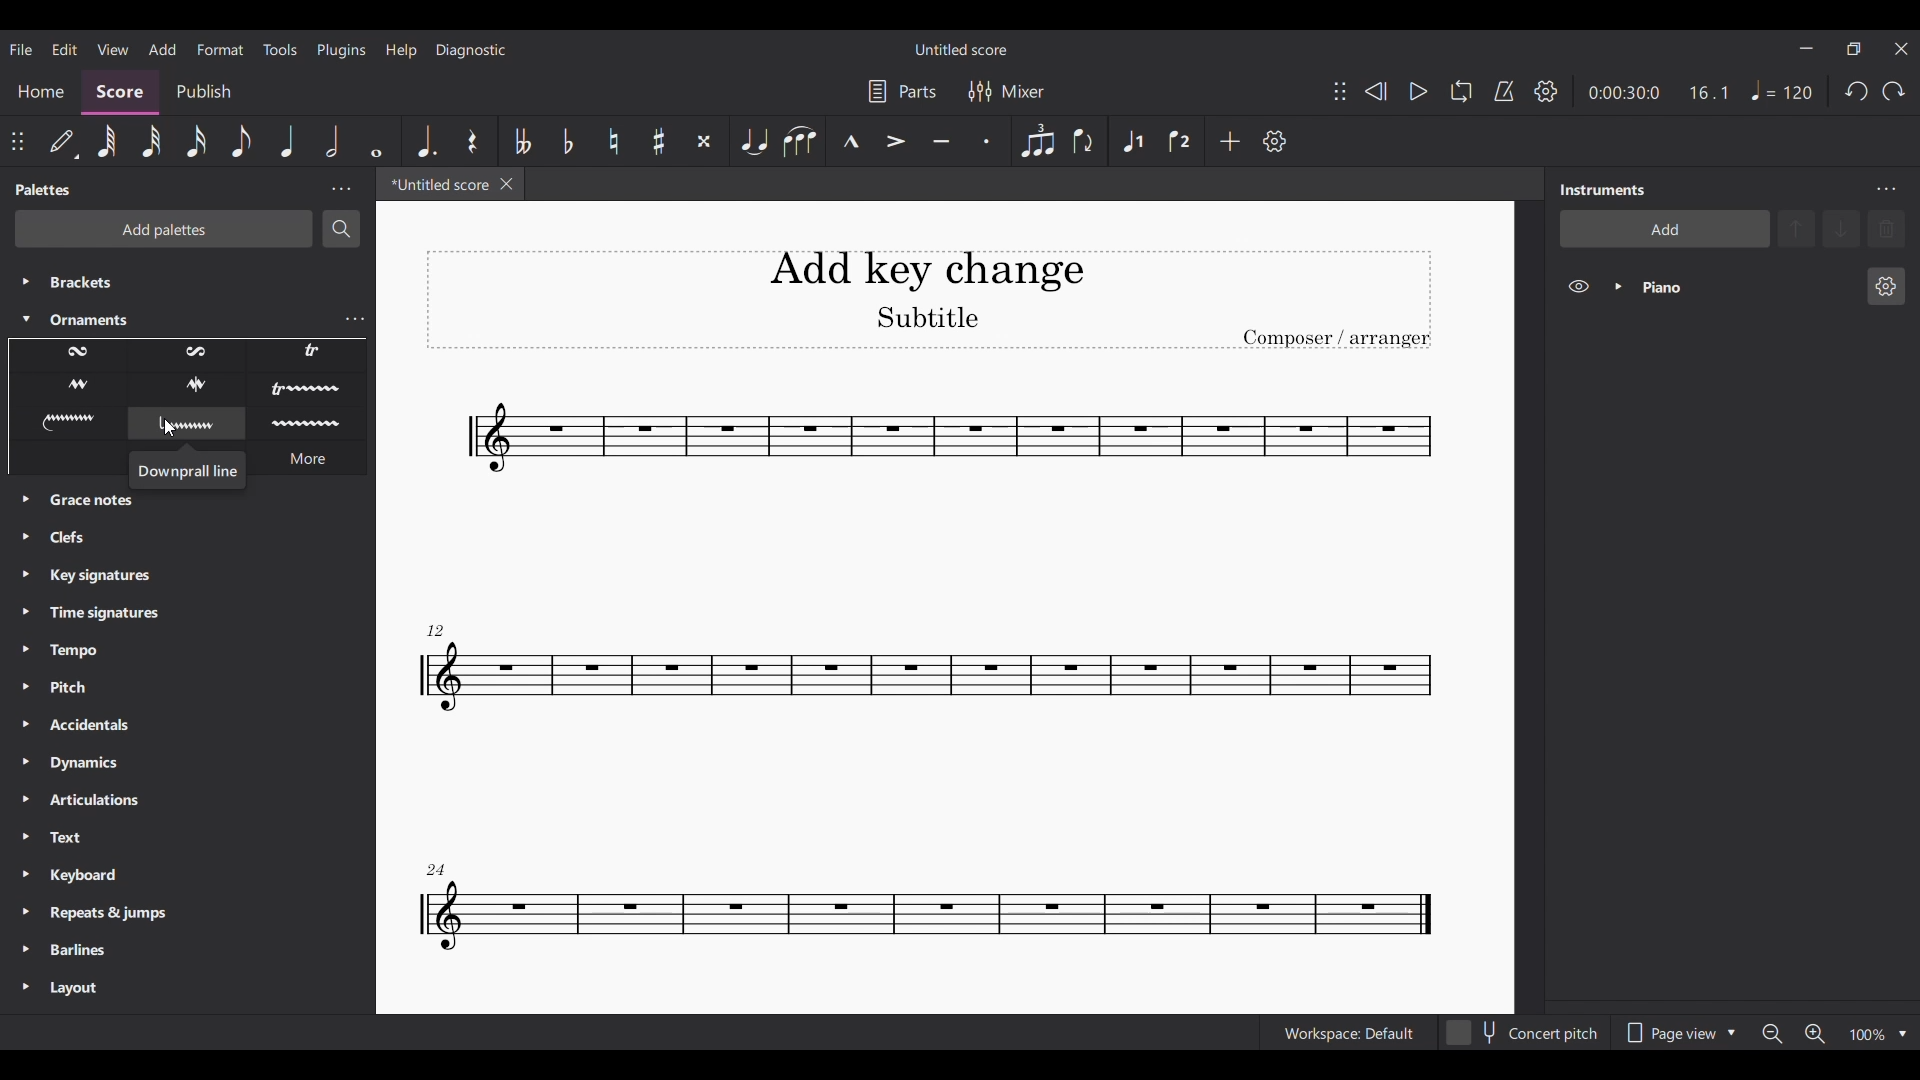 This screenshot has height=1080, width=1920. I want to click on 32nd note, so click(152, 141).